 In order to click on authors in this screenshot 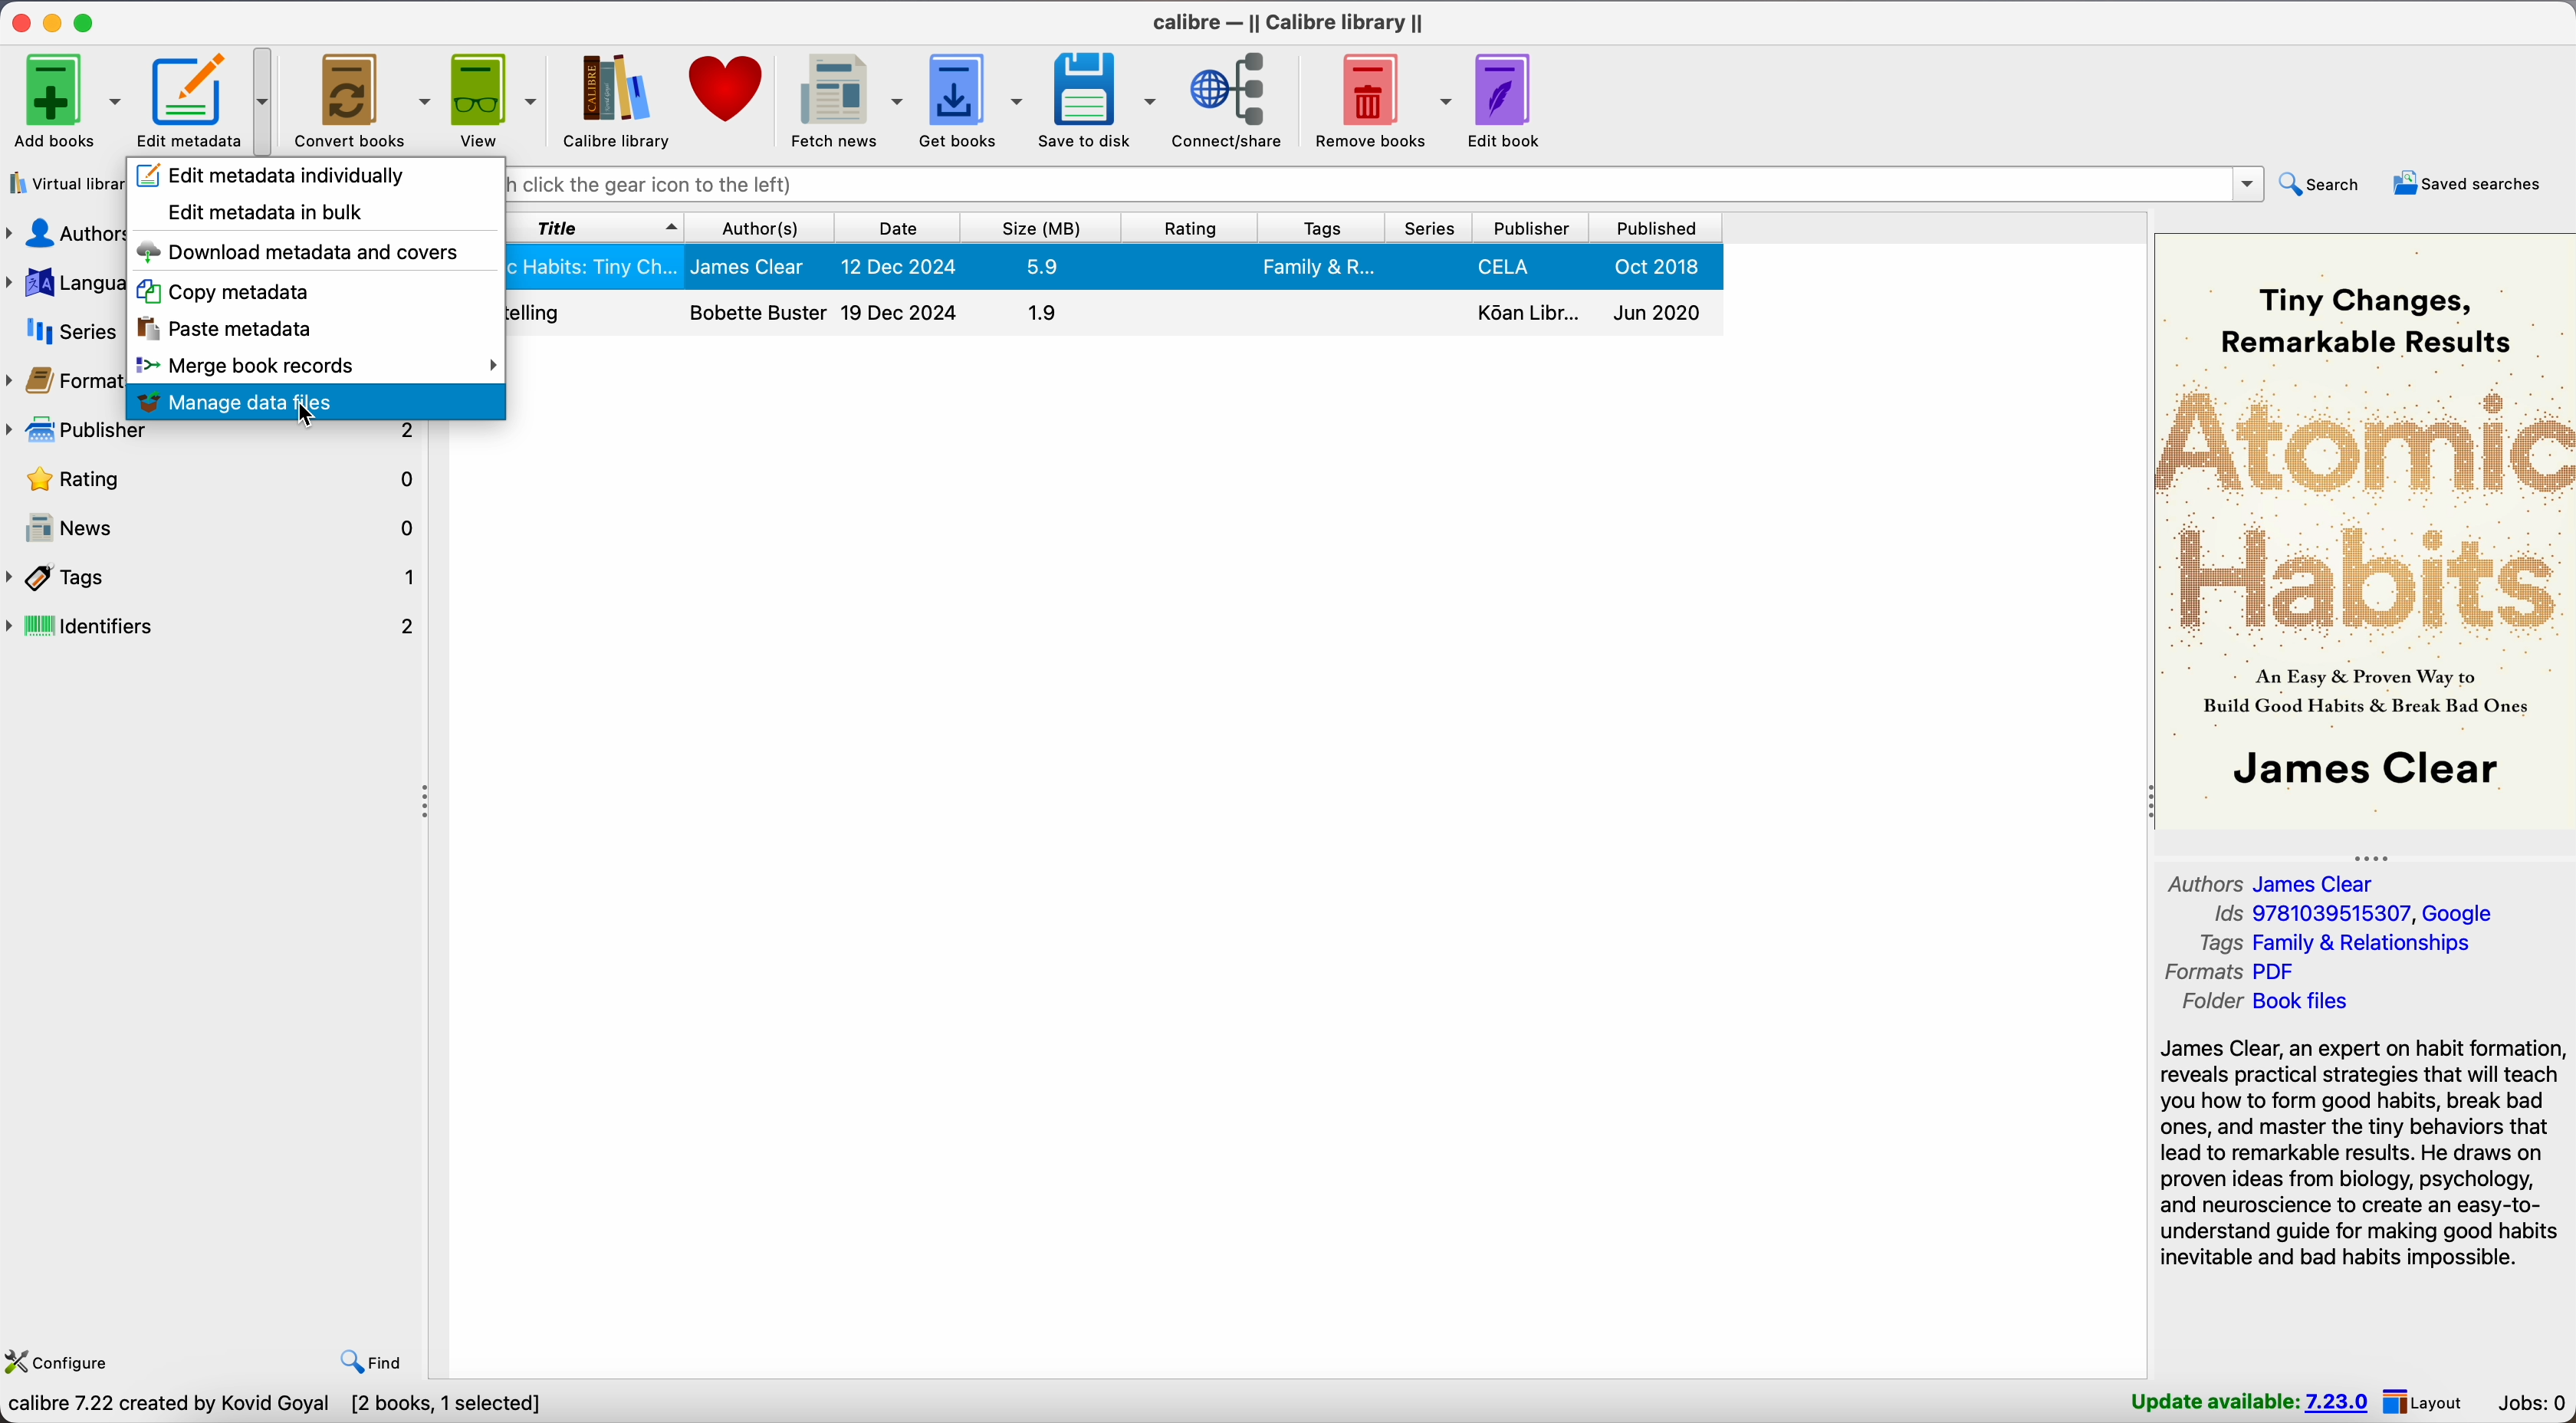, I will do `click(63, 234)`.